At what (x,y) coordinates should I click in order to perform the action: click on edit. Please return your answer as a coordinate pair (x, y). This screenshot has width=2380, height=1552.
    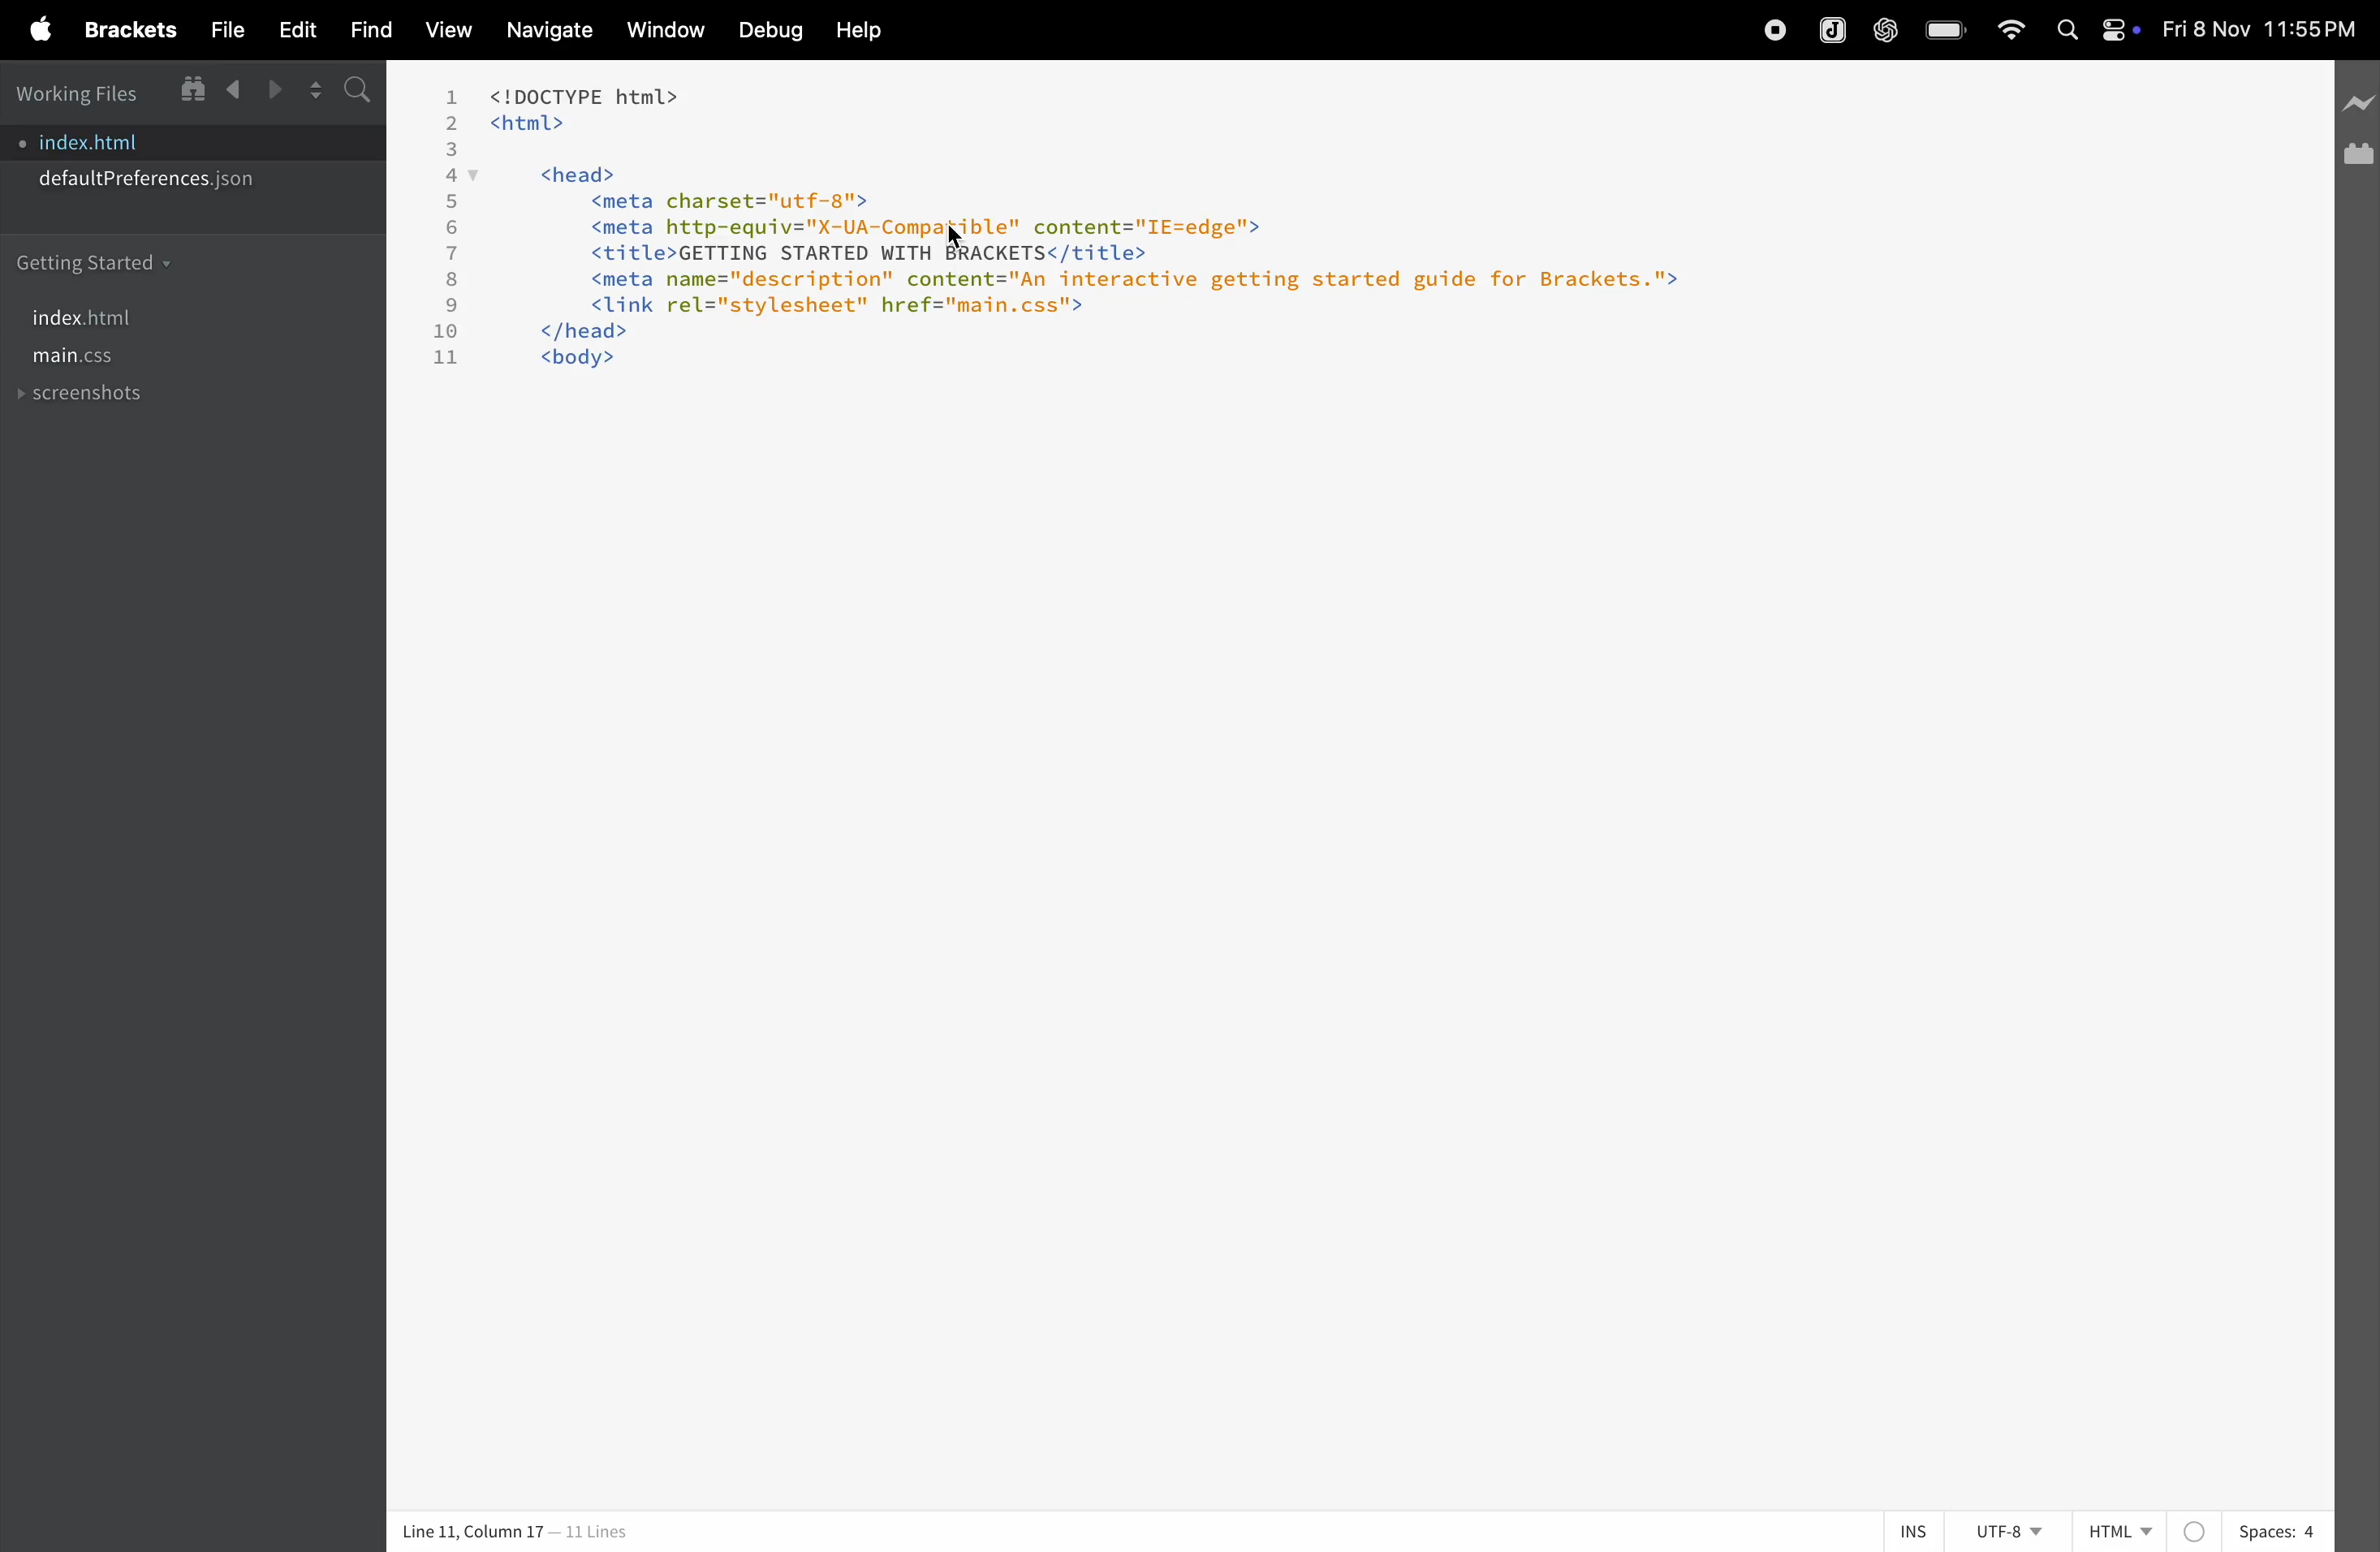
    Looking at the image, I should click on (294, 31).